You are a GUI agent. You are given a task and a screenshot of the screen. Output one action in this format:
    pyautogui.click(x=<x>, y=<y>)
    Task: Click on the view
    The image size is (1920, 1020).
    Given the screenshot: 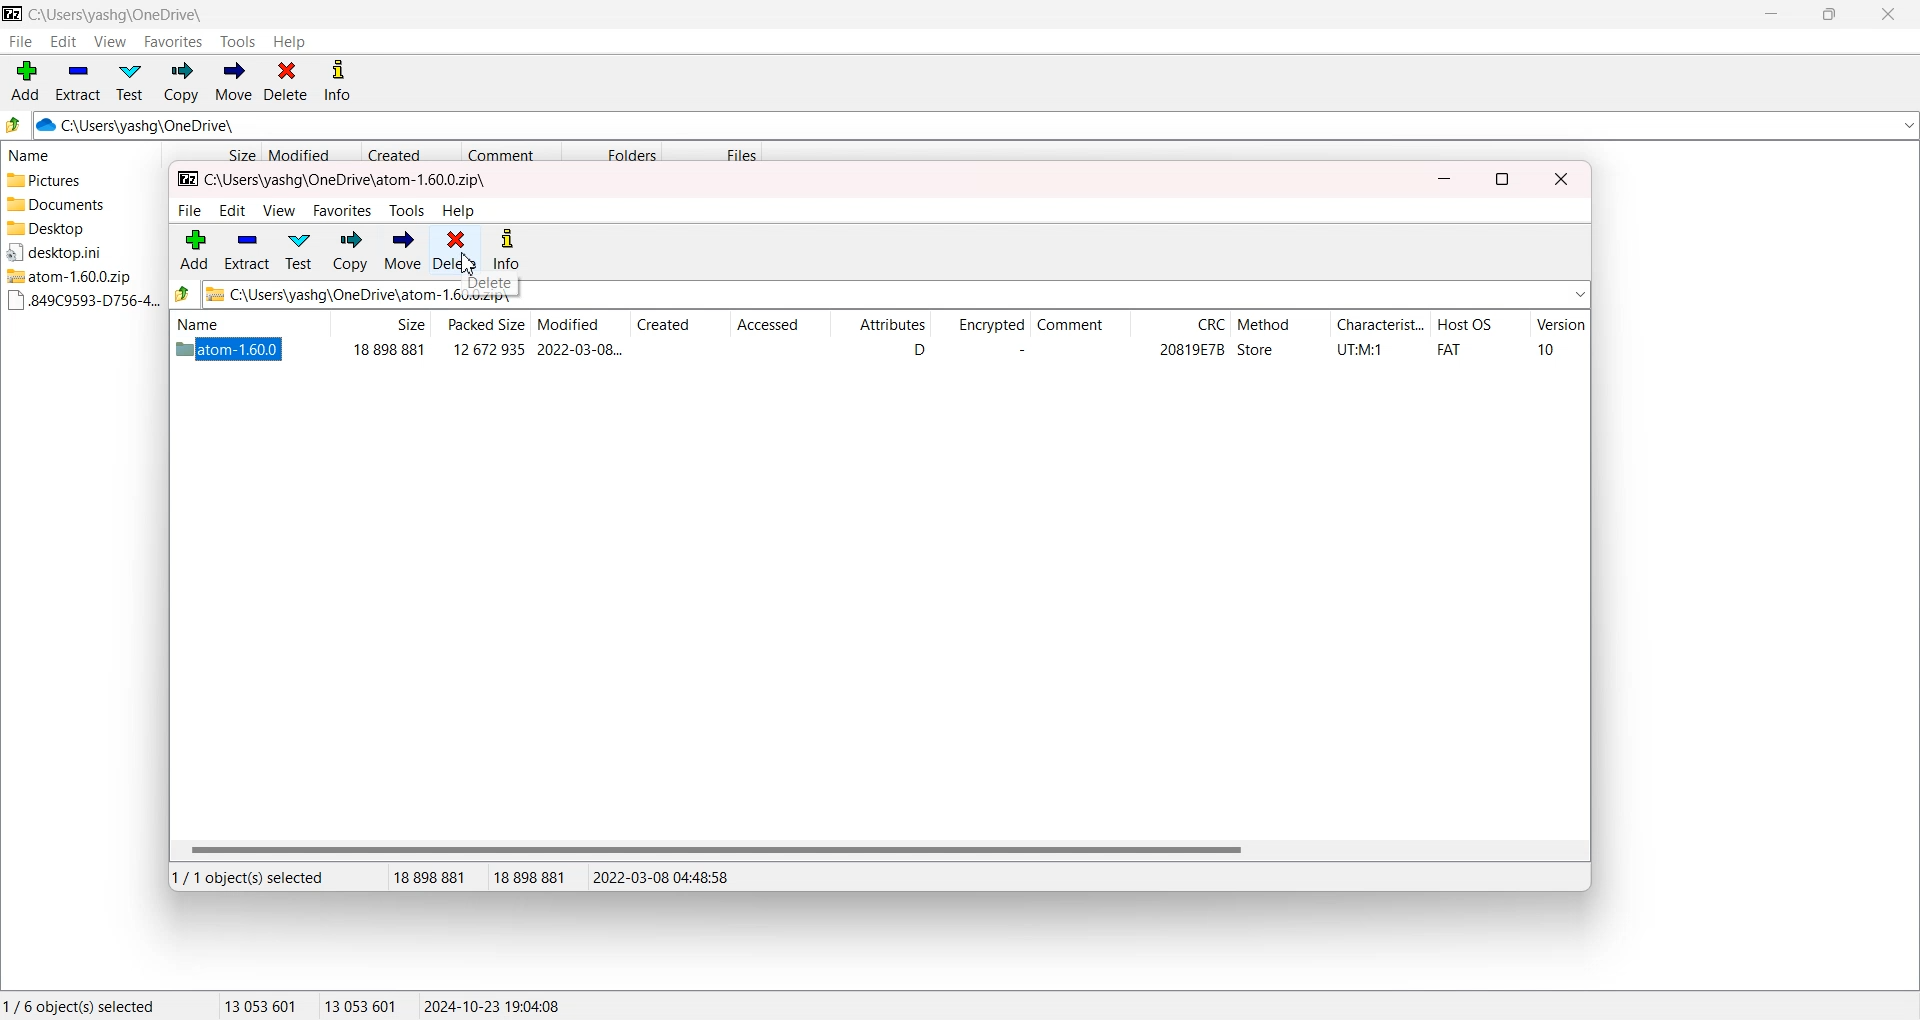 What is the action you would take?
    pyautogui.click(x=280, y=211)
    